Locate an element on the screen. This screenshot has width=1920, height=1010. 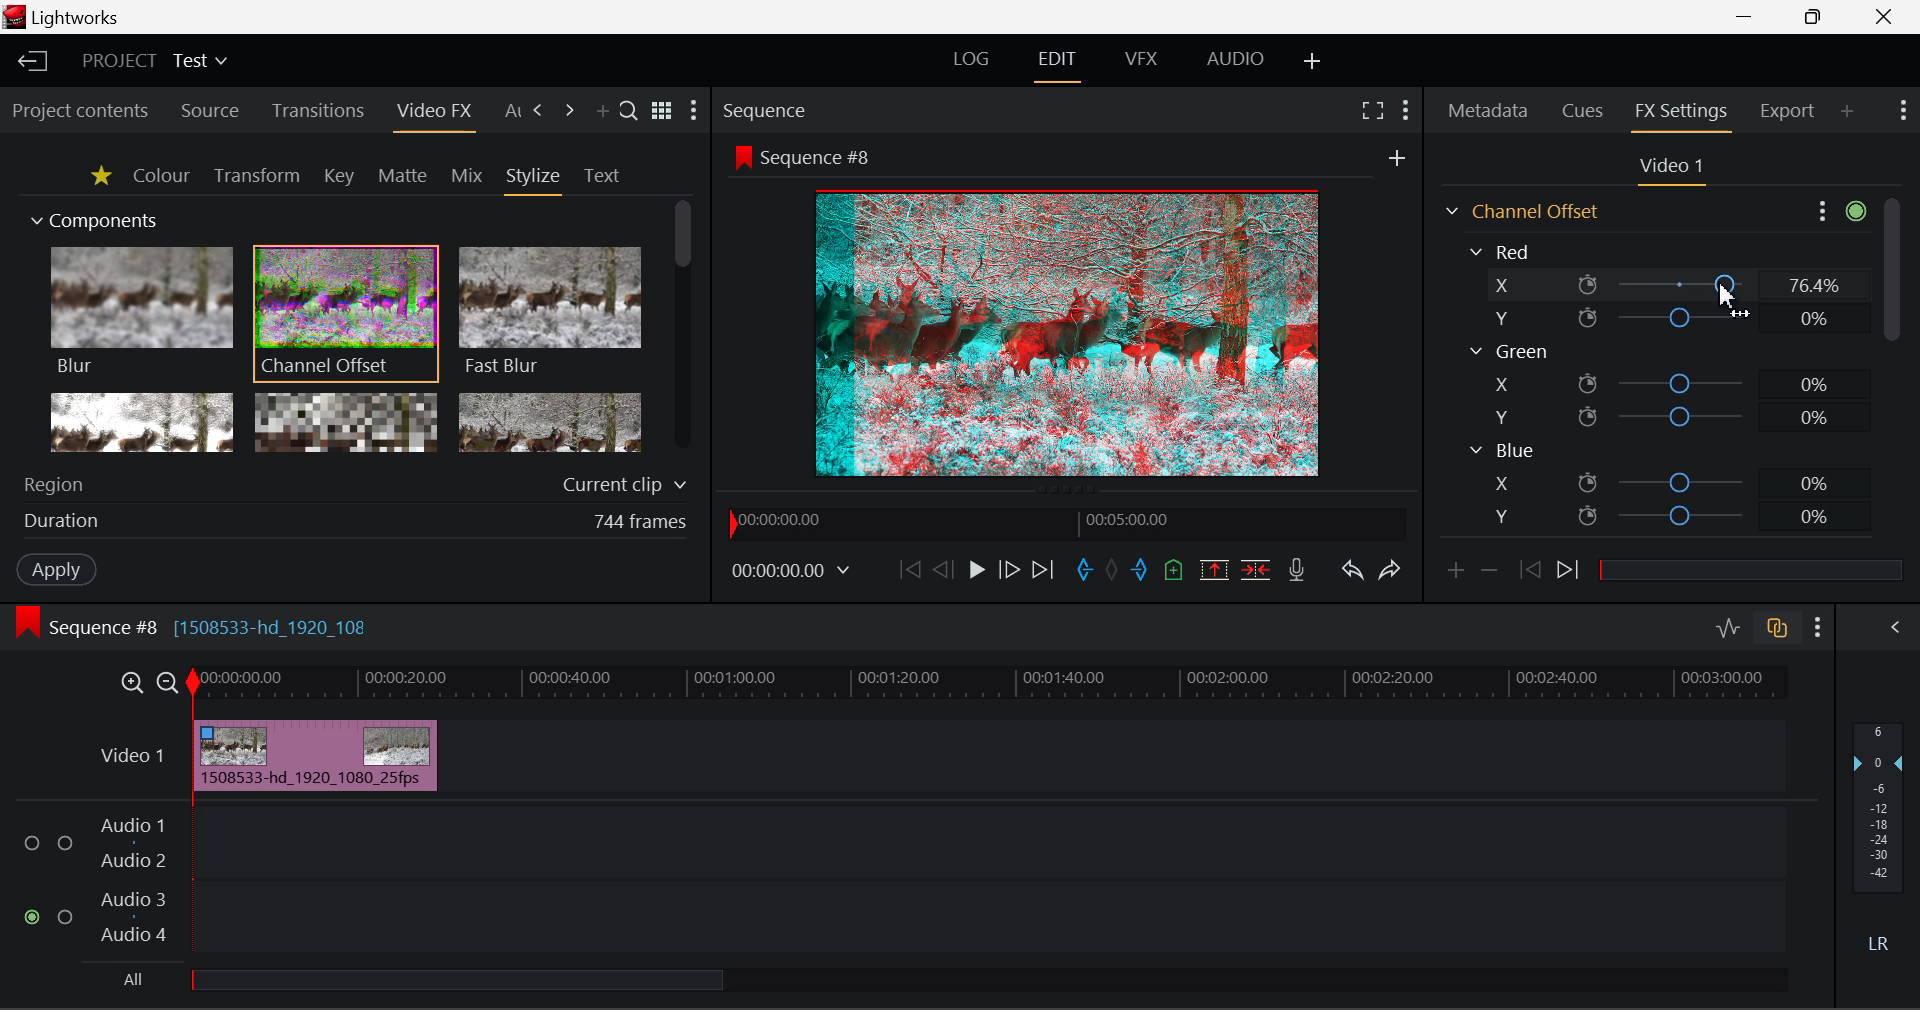
Text is located at coordinates (601, 176).